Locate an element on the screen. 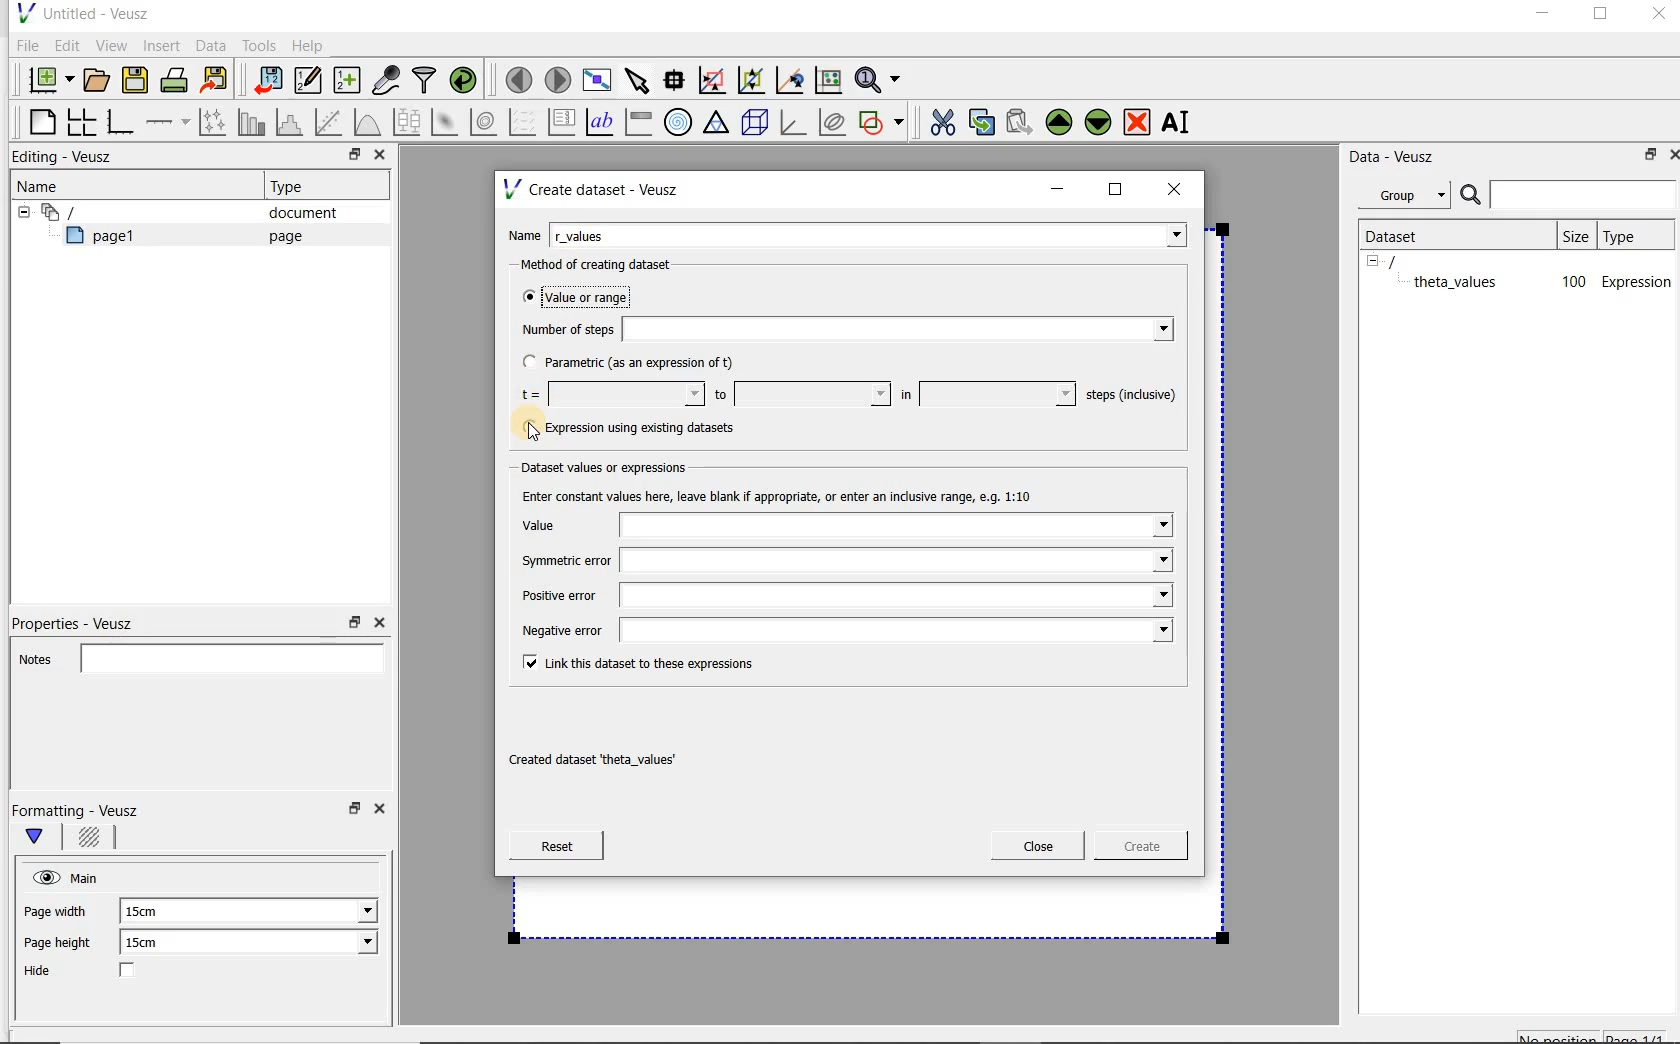 This screenshot has width=1680, height=1044. click to reset graph axes is located at coordinates (828, 79).